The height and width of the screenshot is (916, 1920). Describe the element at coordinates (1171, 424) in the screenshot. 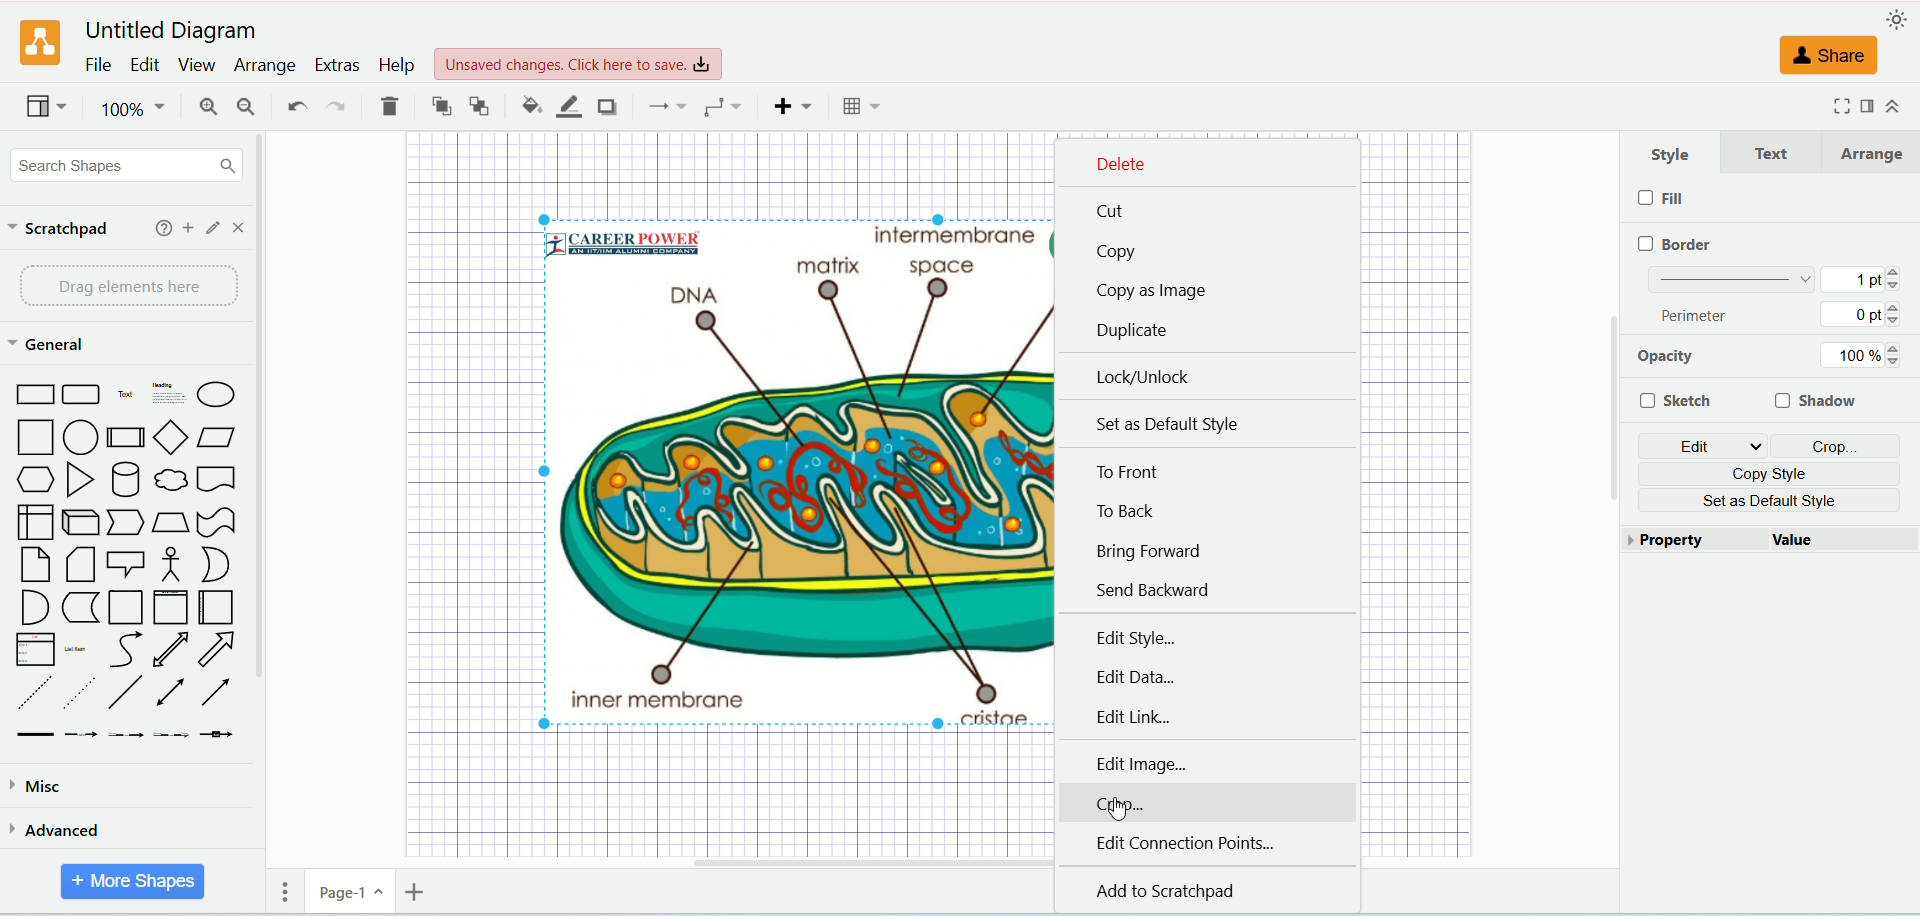

I see `set as default style` at that location.